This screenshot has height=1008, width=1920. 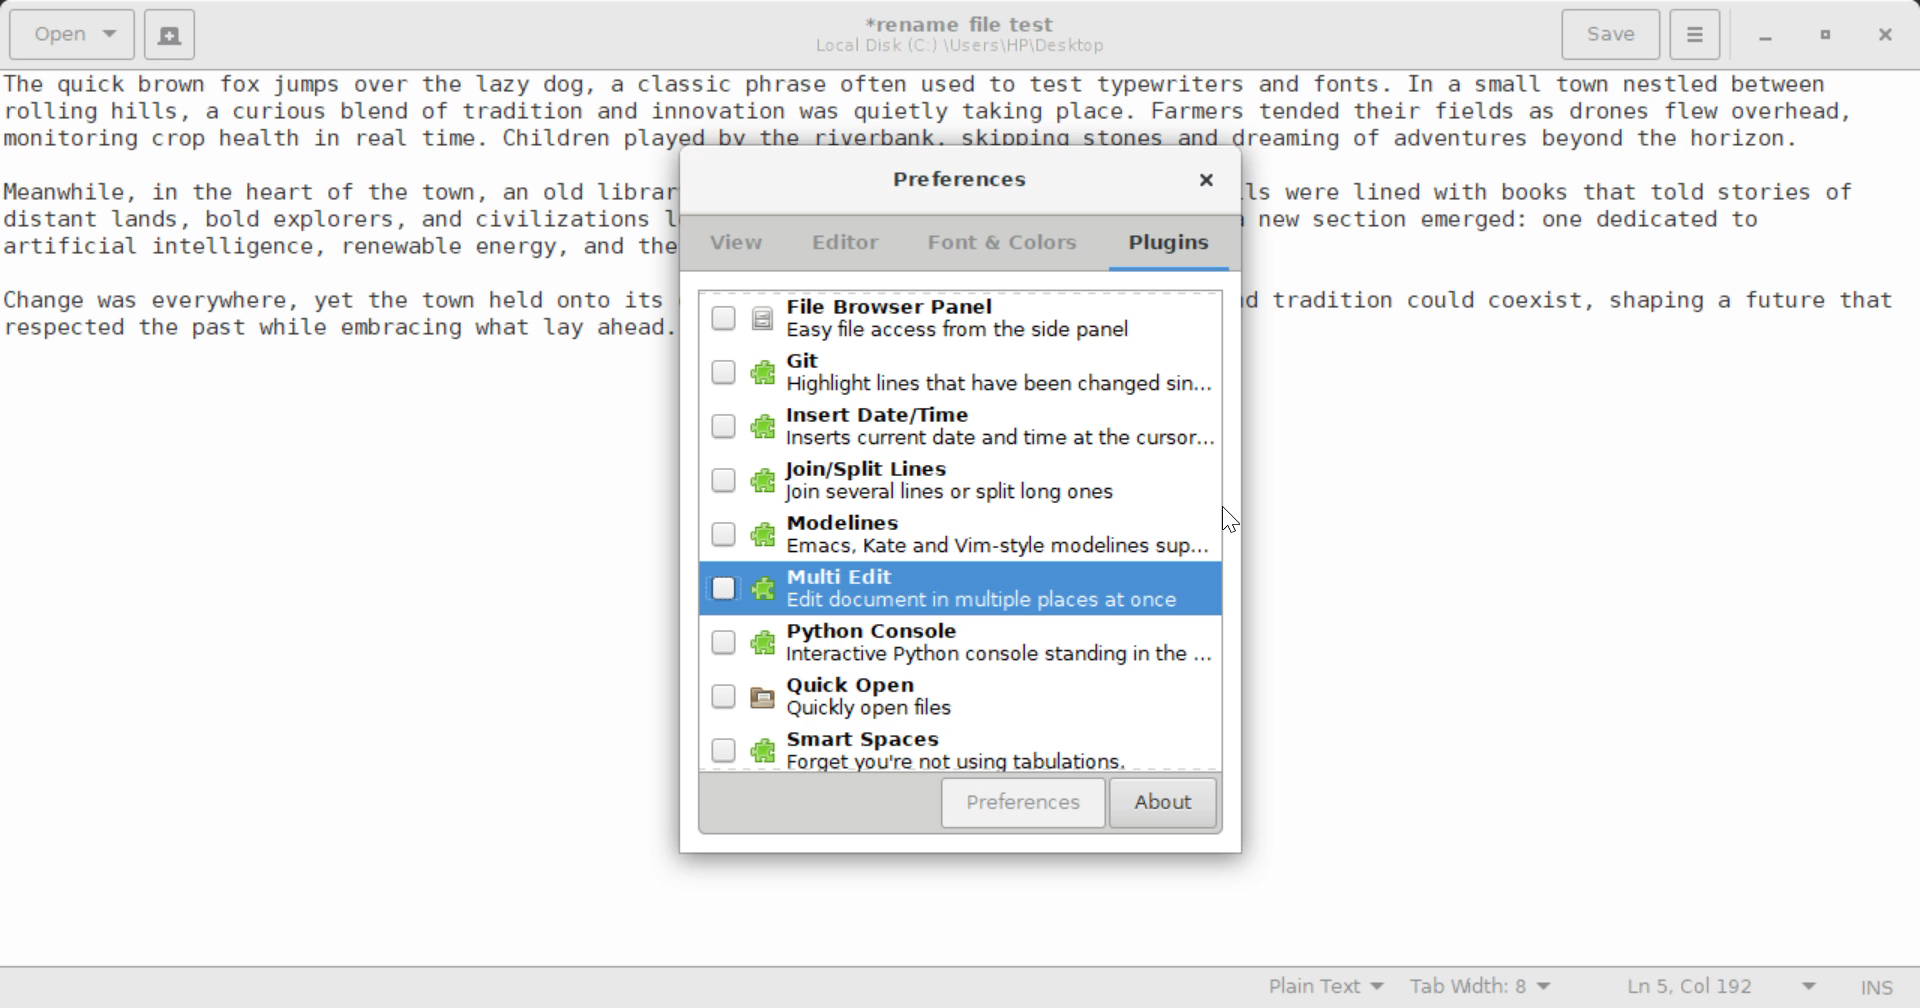 What do you see at coordinates (1160, 804) in the screenshot?
I see `About` at bounding box center [1160, 804].